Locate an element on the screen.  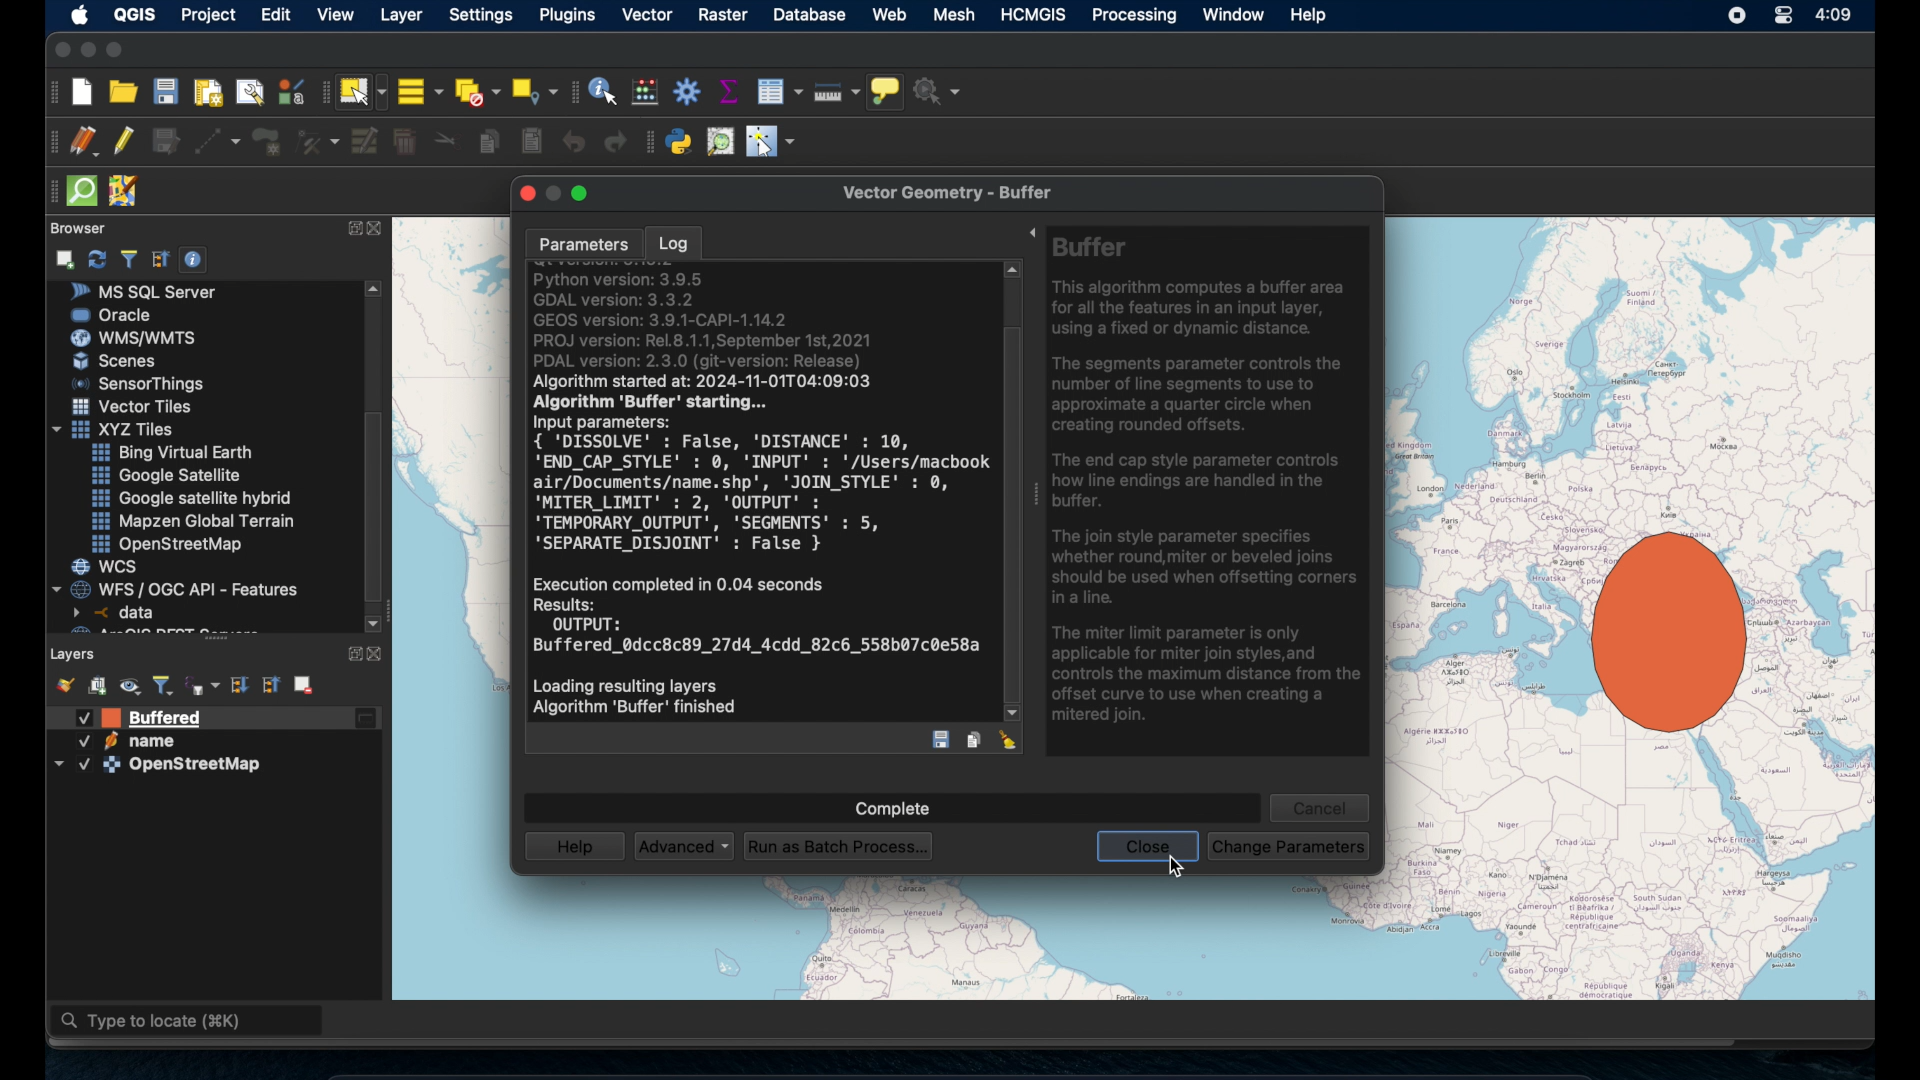
maximize is located at coordinates (119, 50).